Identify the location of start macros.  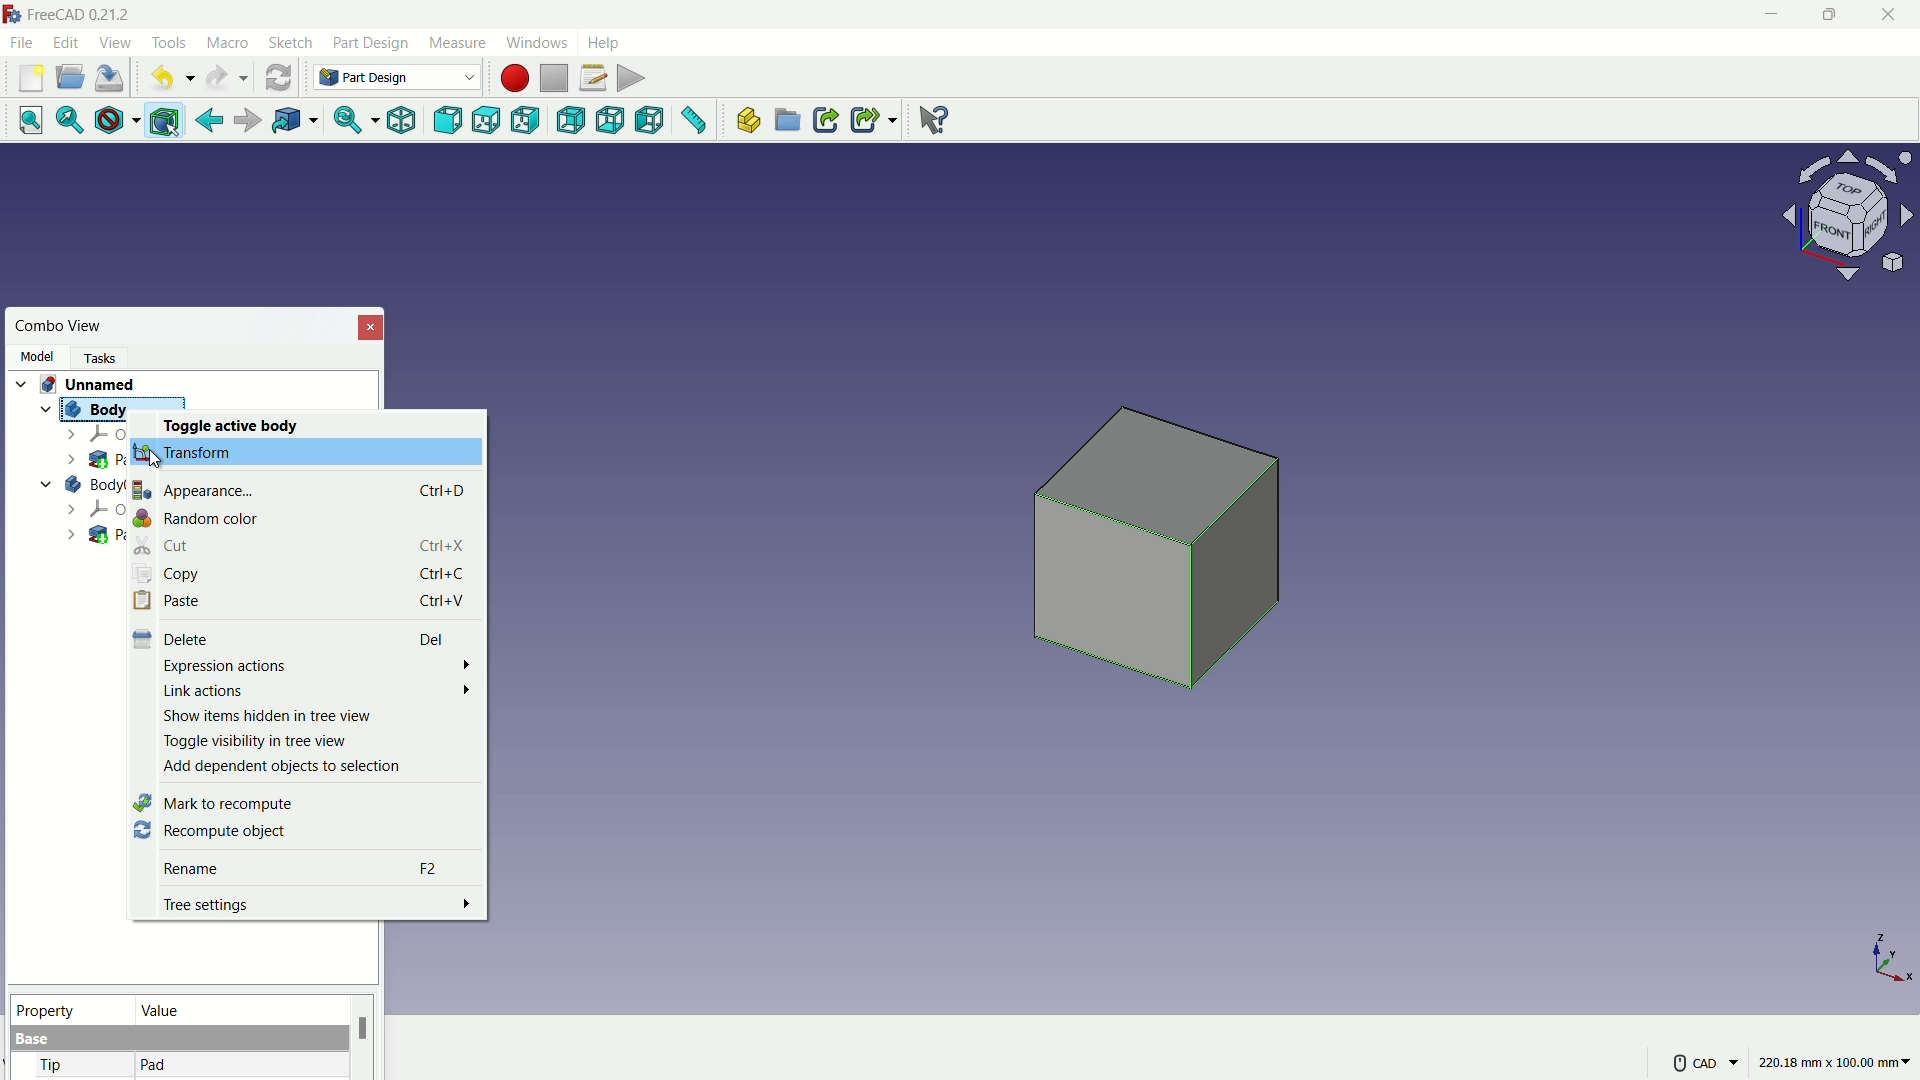
(513, 78).